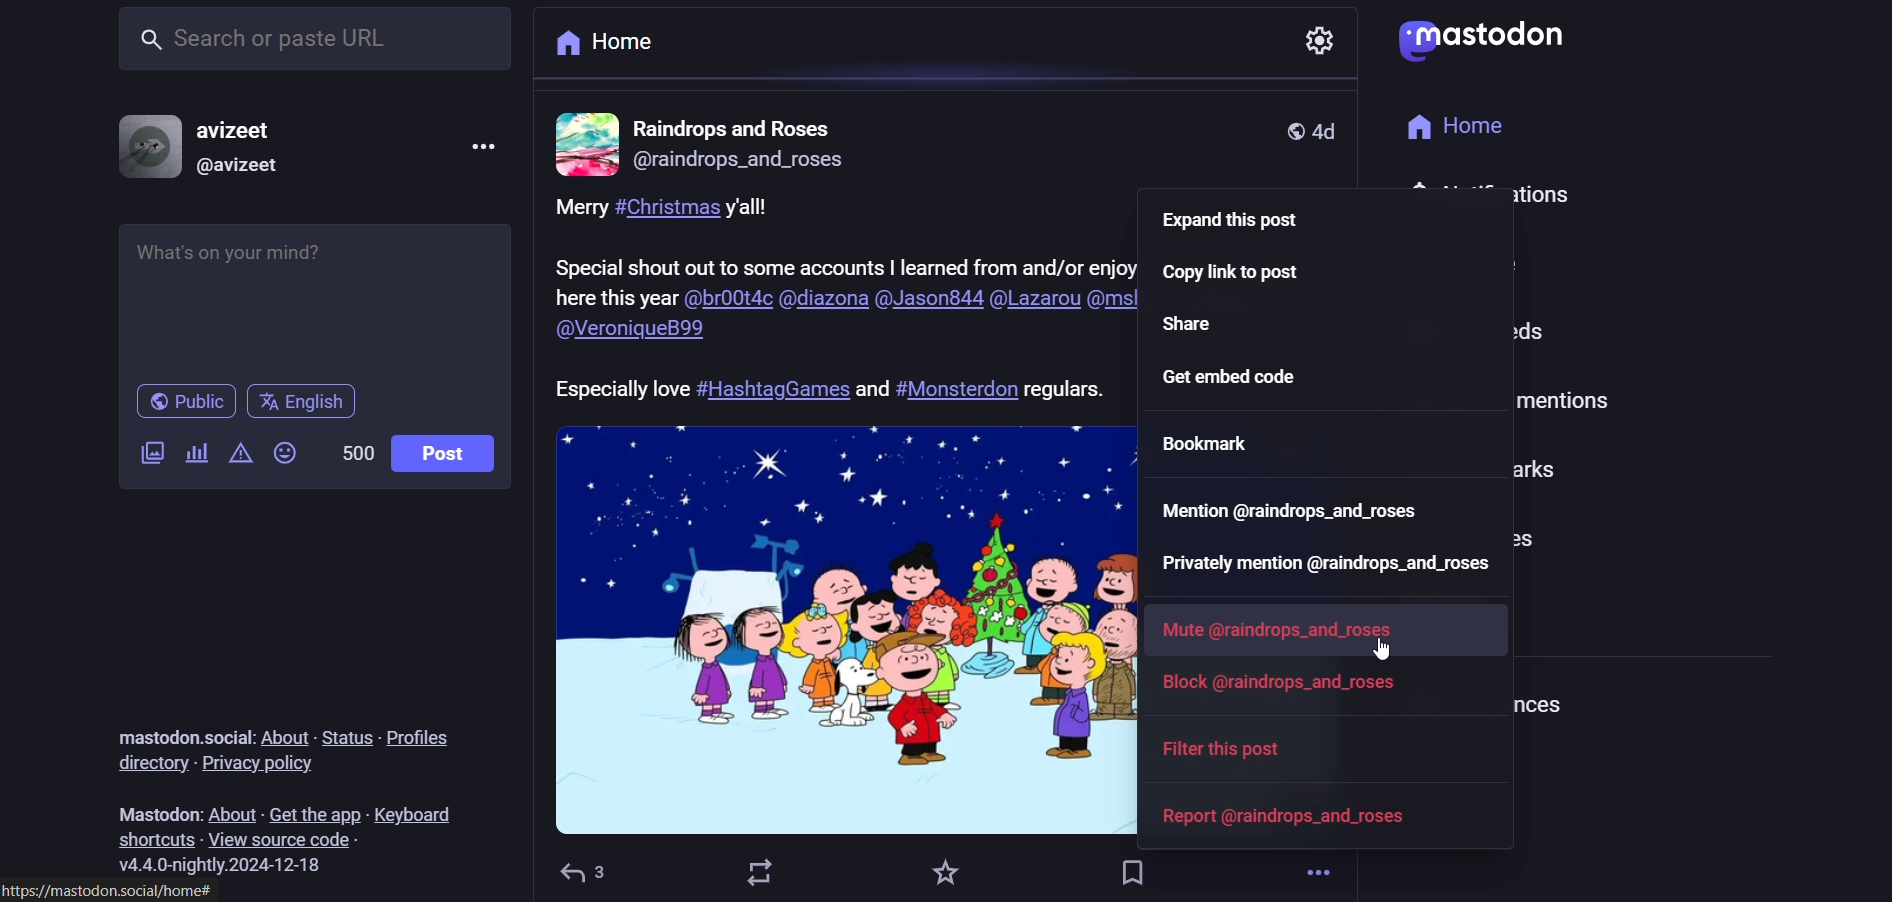  Describe the element at coordinates (197, 456) in the screenshot. I see `add a poll` at that location.